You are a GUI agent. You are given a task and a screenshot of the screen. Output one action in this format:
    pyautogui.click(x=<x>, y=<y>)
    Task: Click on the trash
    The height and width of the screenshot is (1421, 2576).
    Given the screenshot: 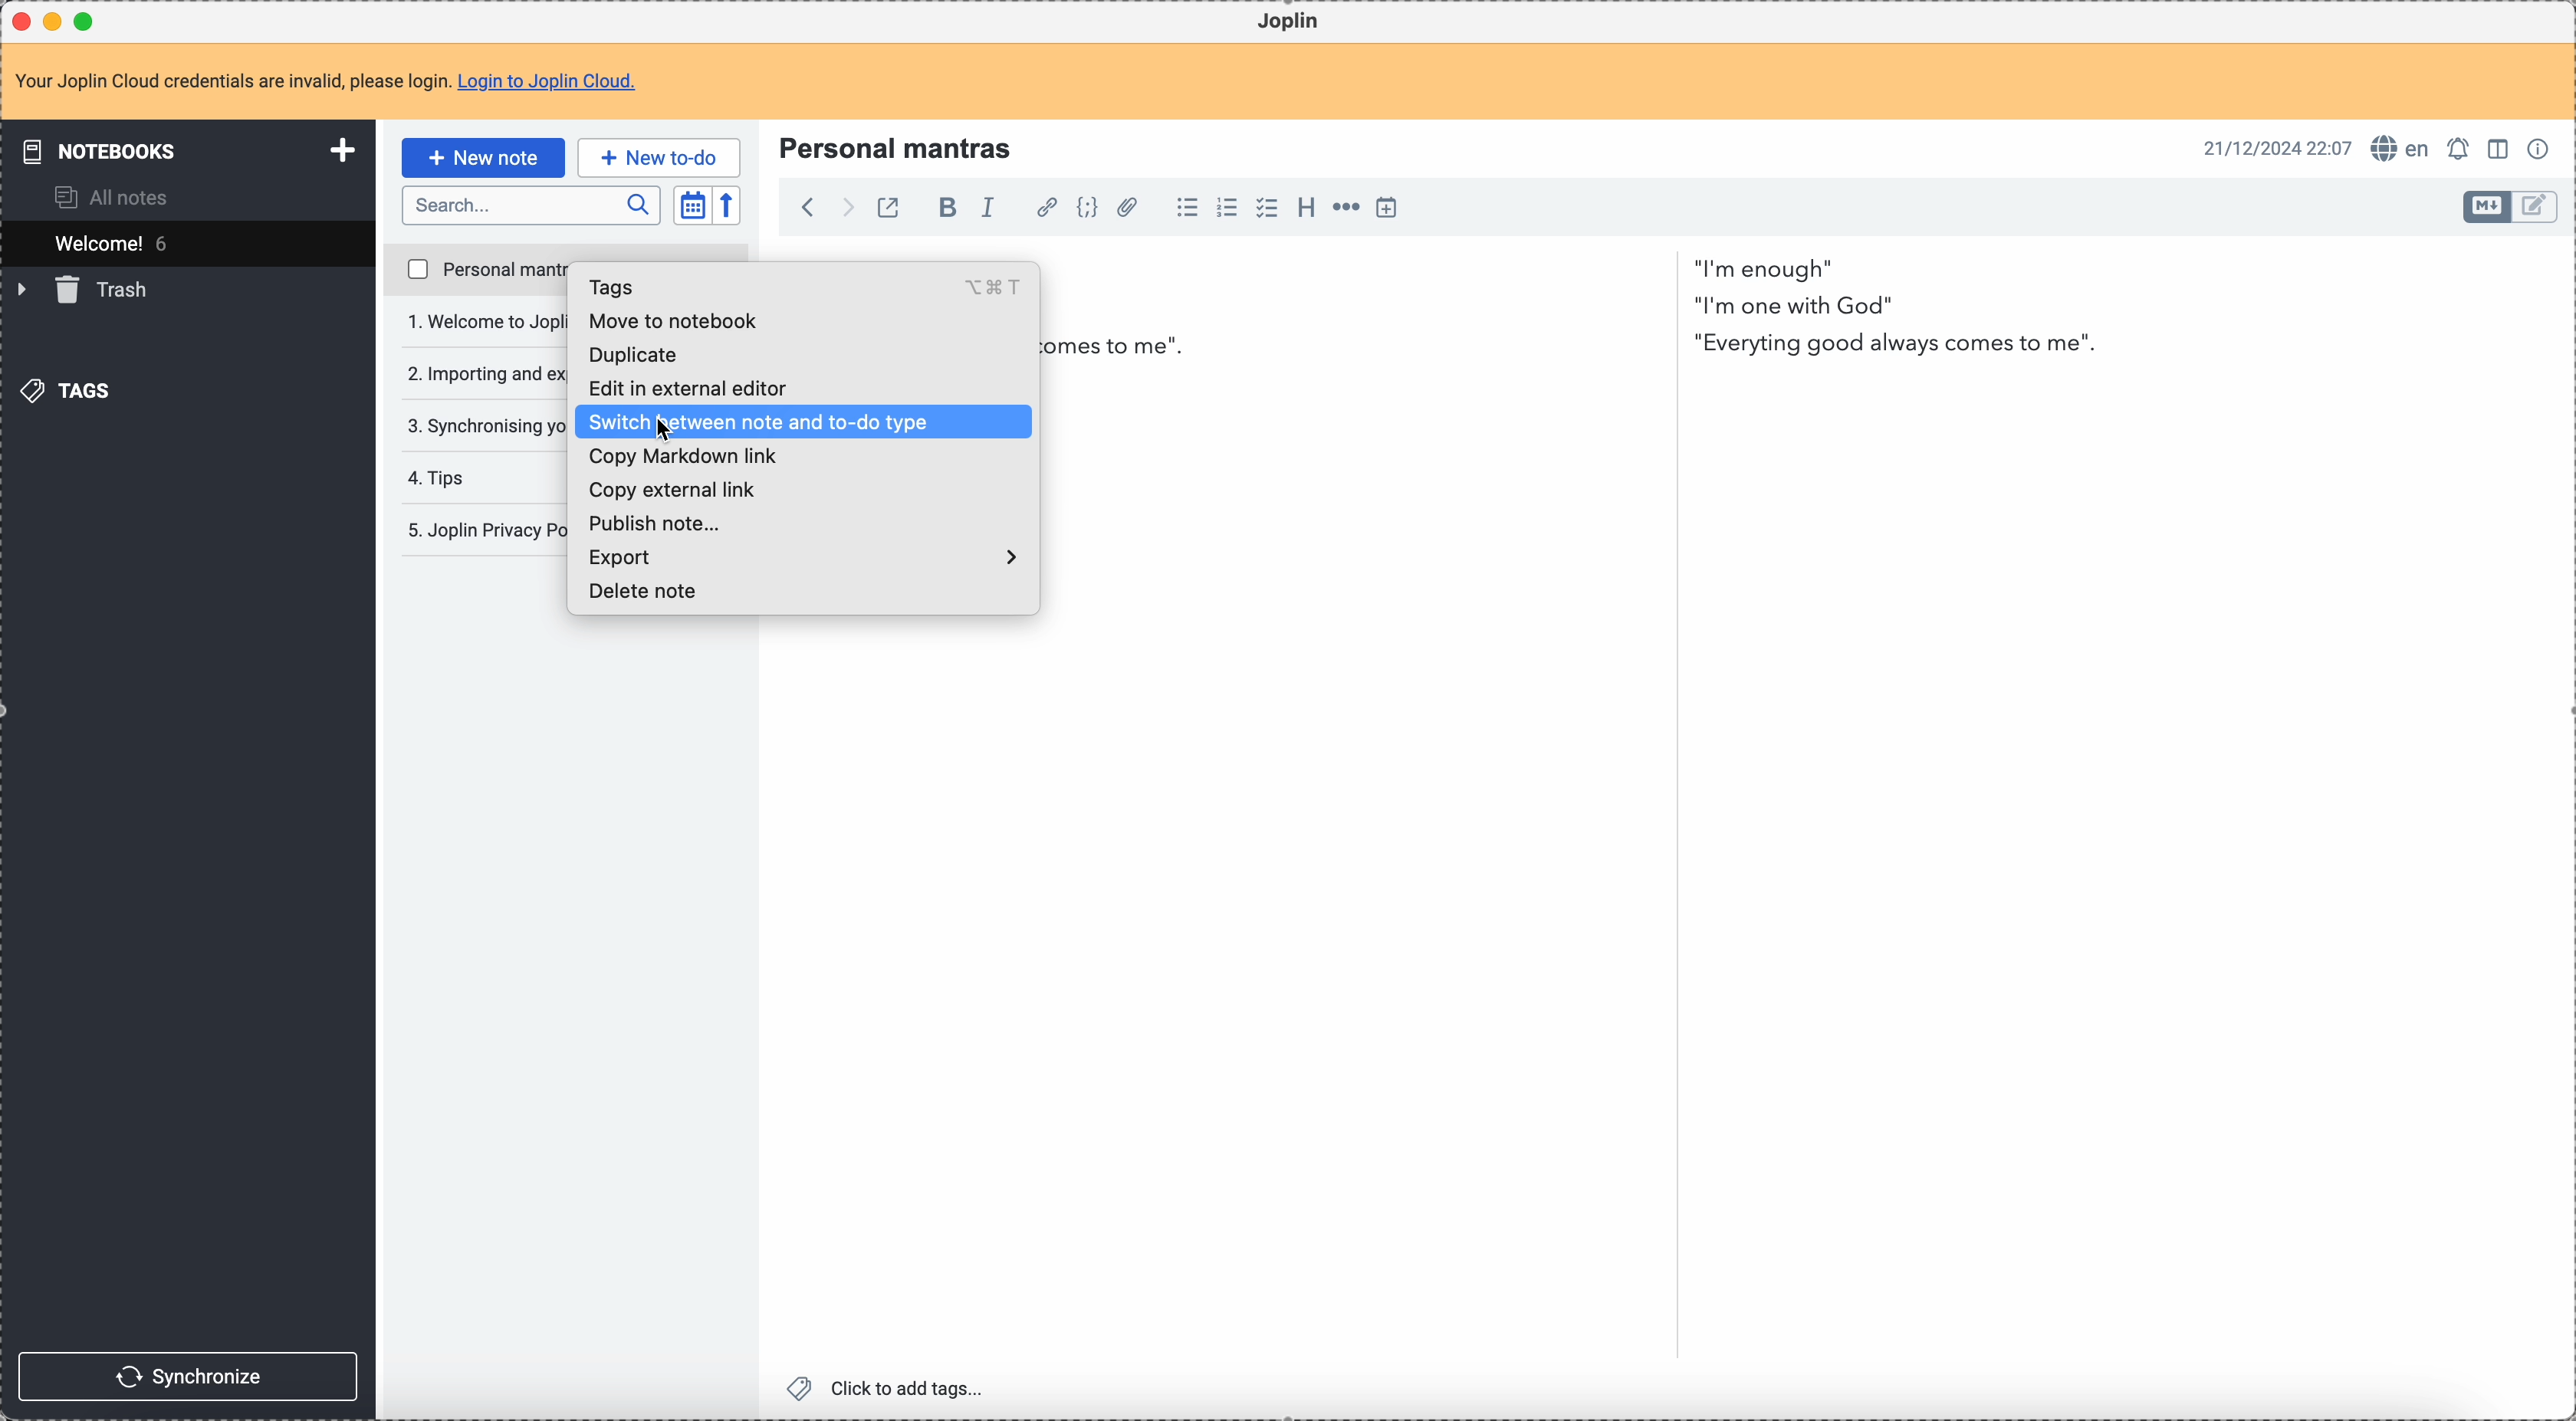 What is the action you would take?
    pyautogui.click(x=92, y=289)
    